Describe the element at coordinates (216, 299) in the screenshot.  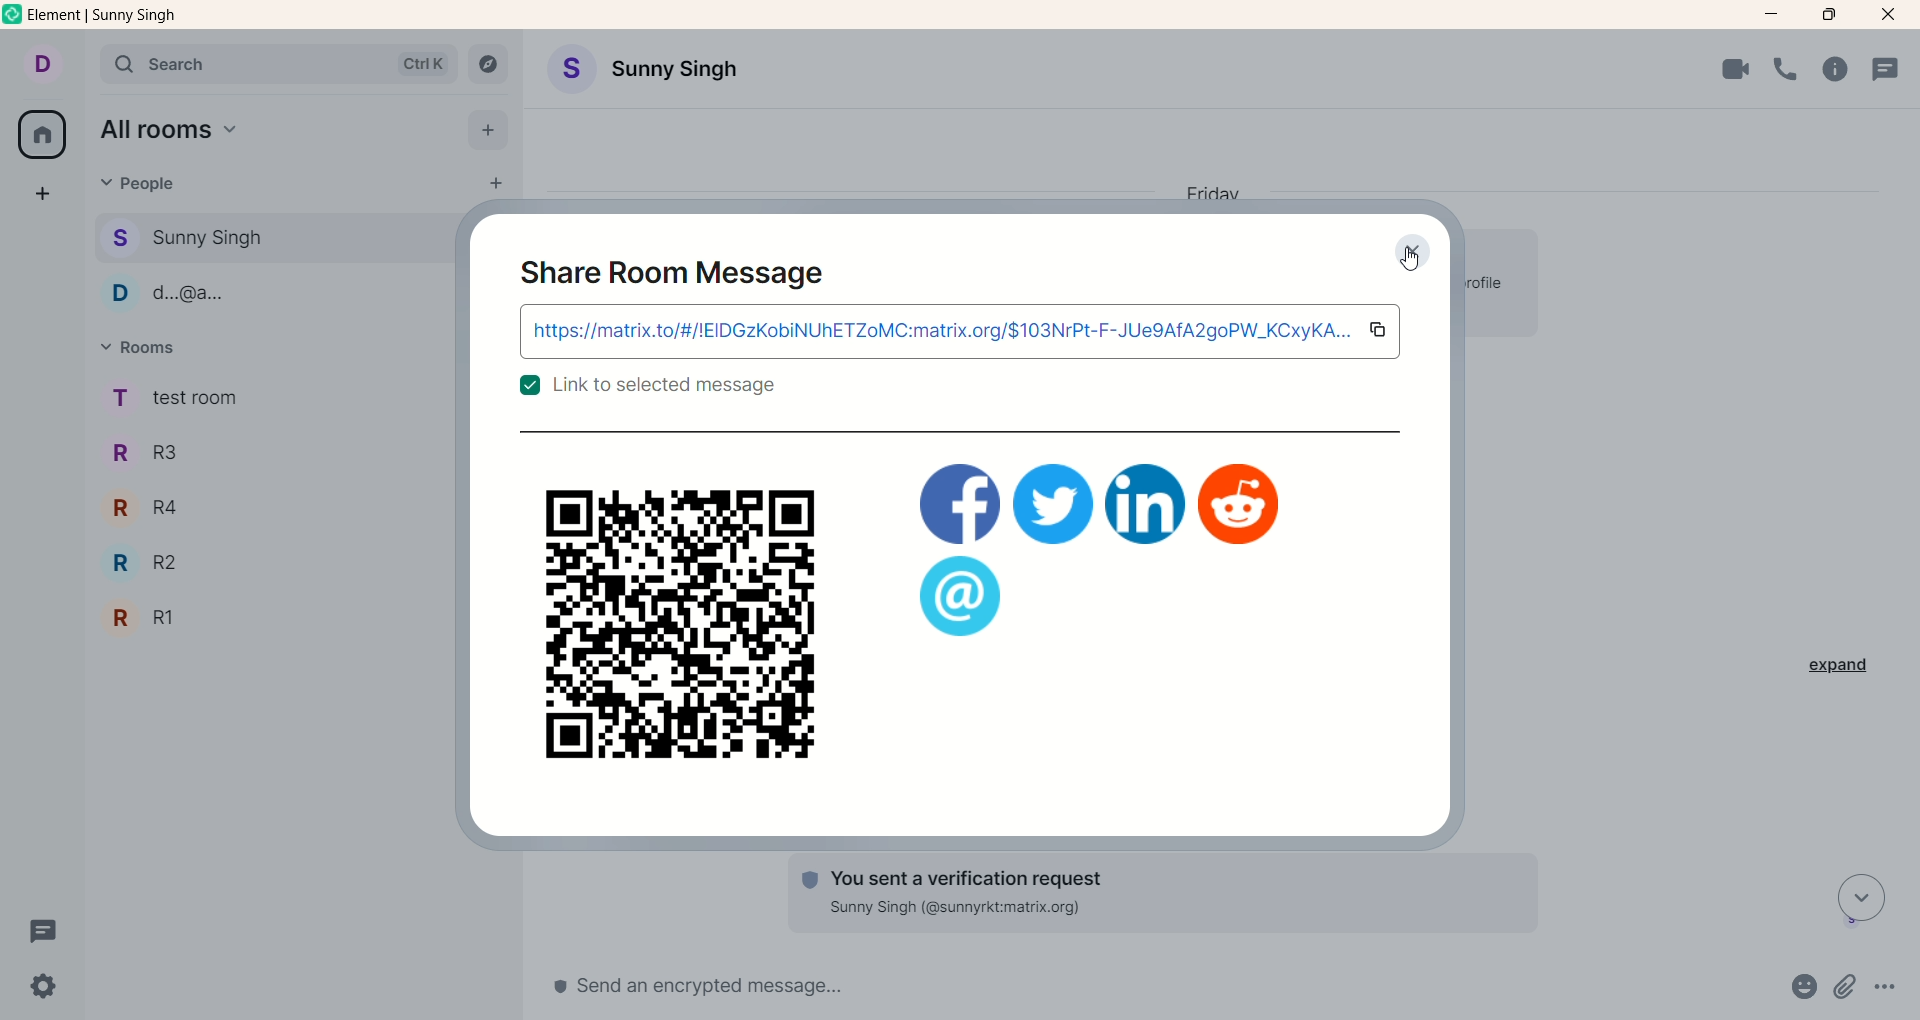
I see `people` at that location.